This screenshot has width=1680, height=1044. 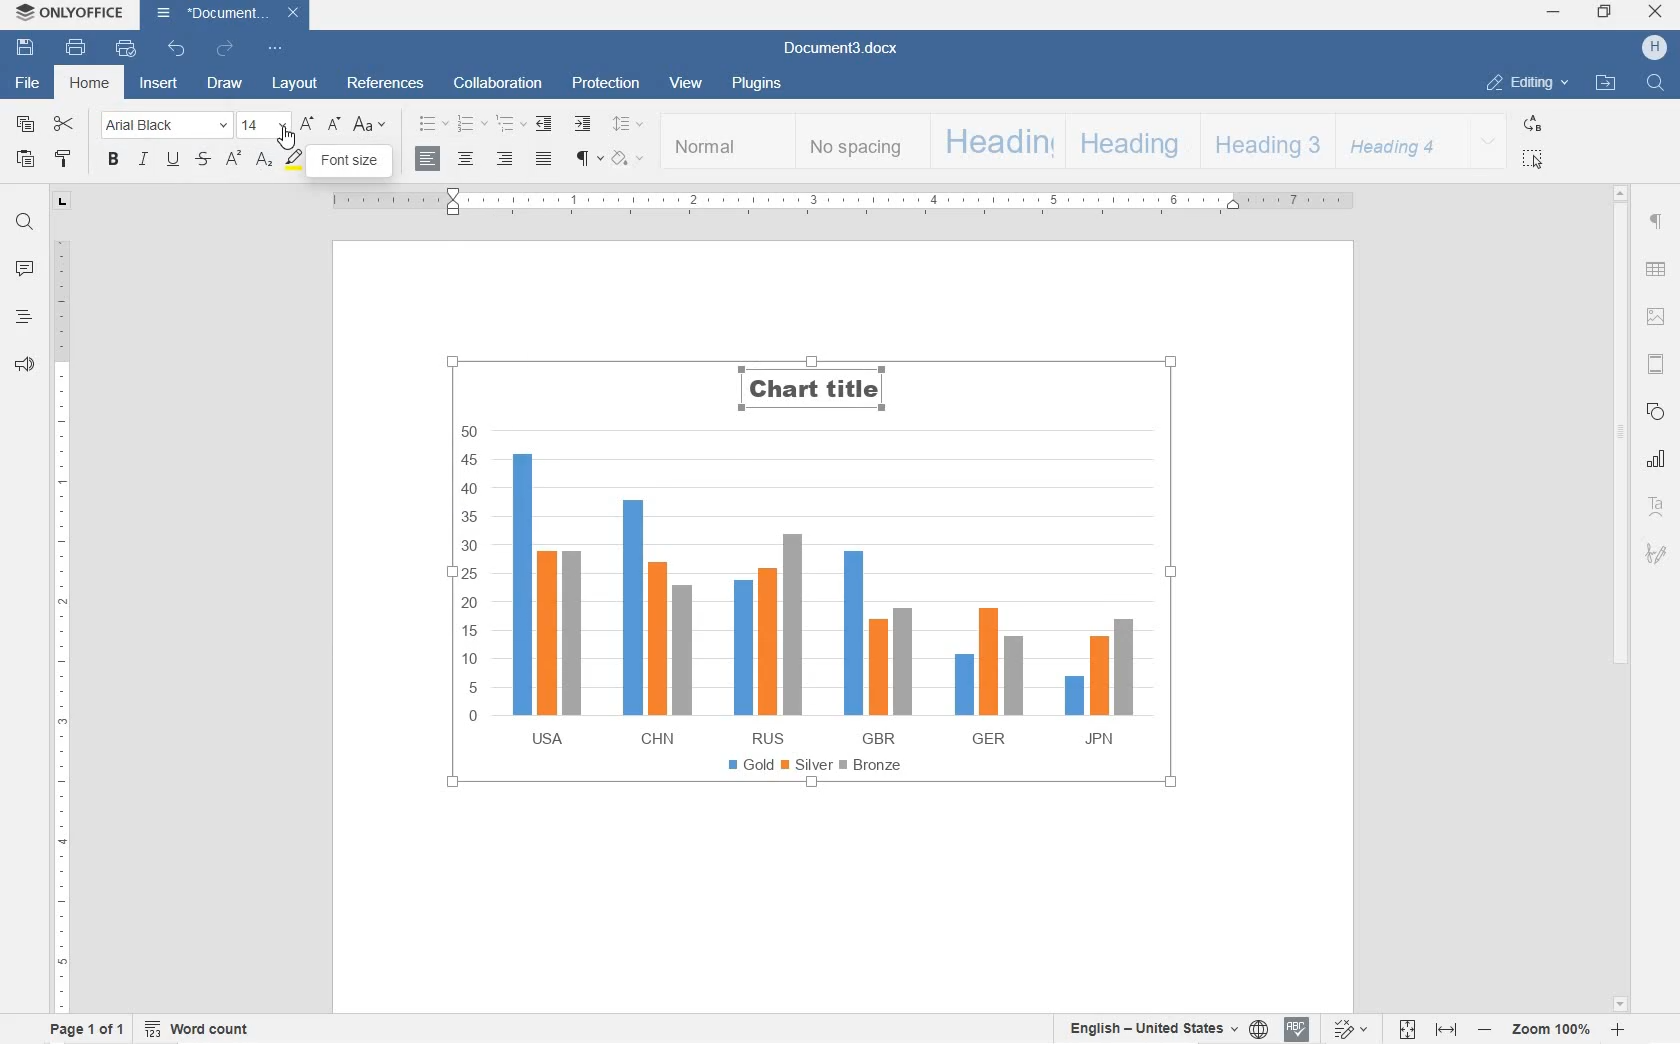 What do you see at coordinates (122, 49) in the screenshot?
I see `QUICK PRINT` at bounding box center [122, 49].